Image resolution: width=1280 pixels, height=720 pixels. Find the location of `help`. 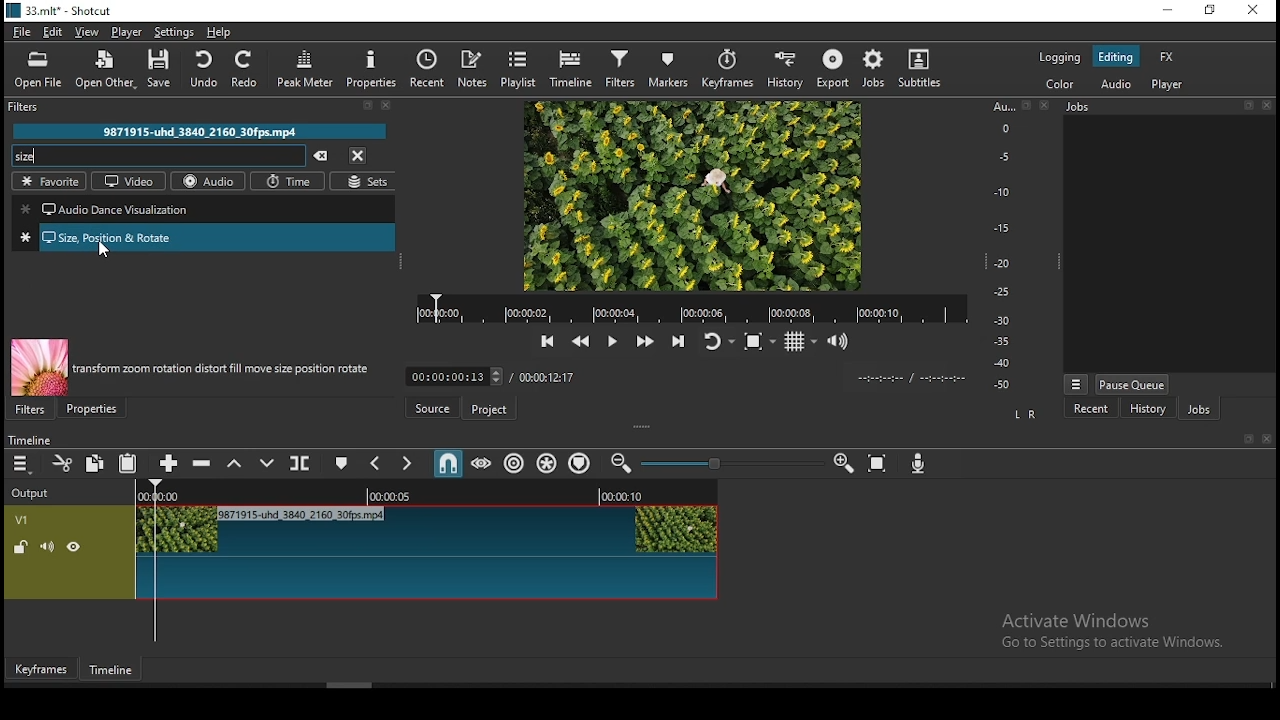

help is located at coordinates (220, 32).